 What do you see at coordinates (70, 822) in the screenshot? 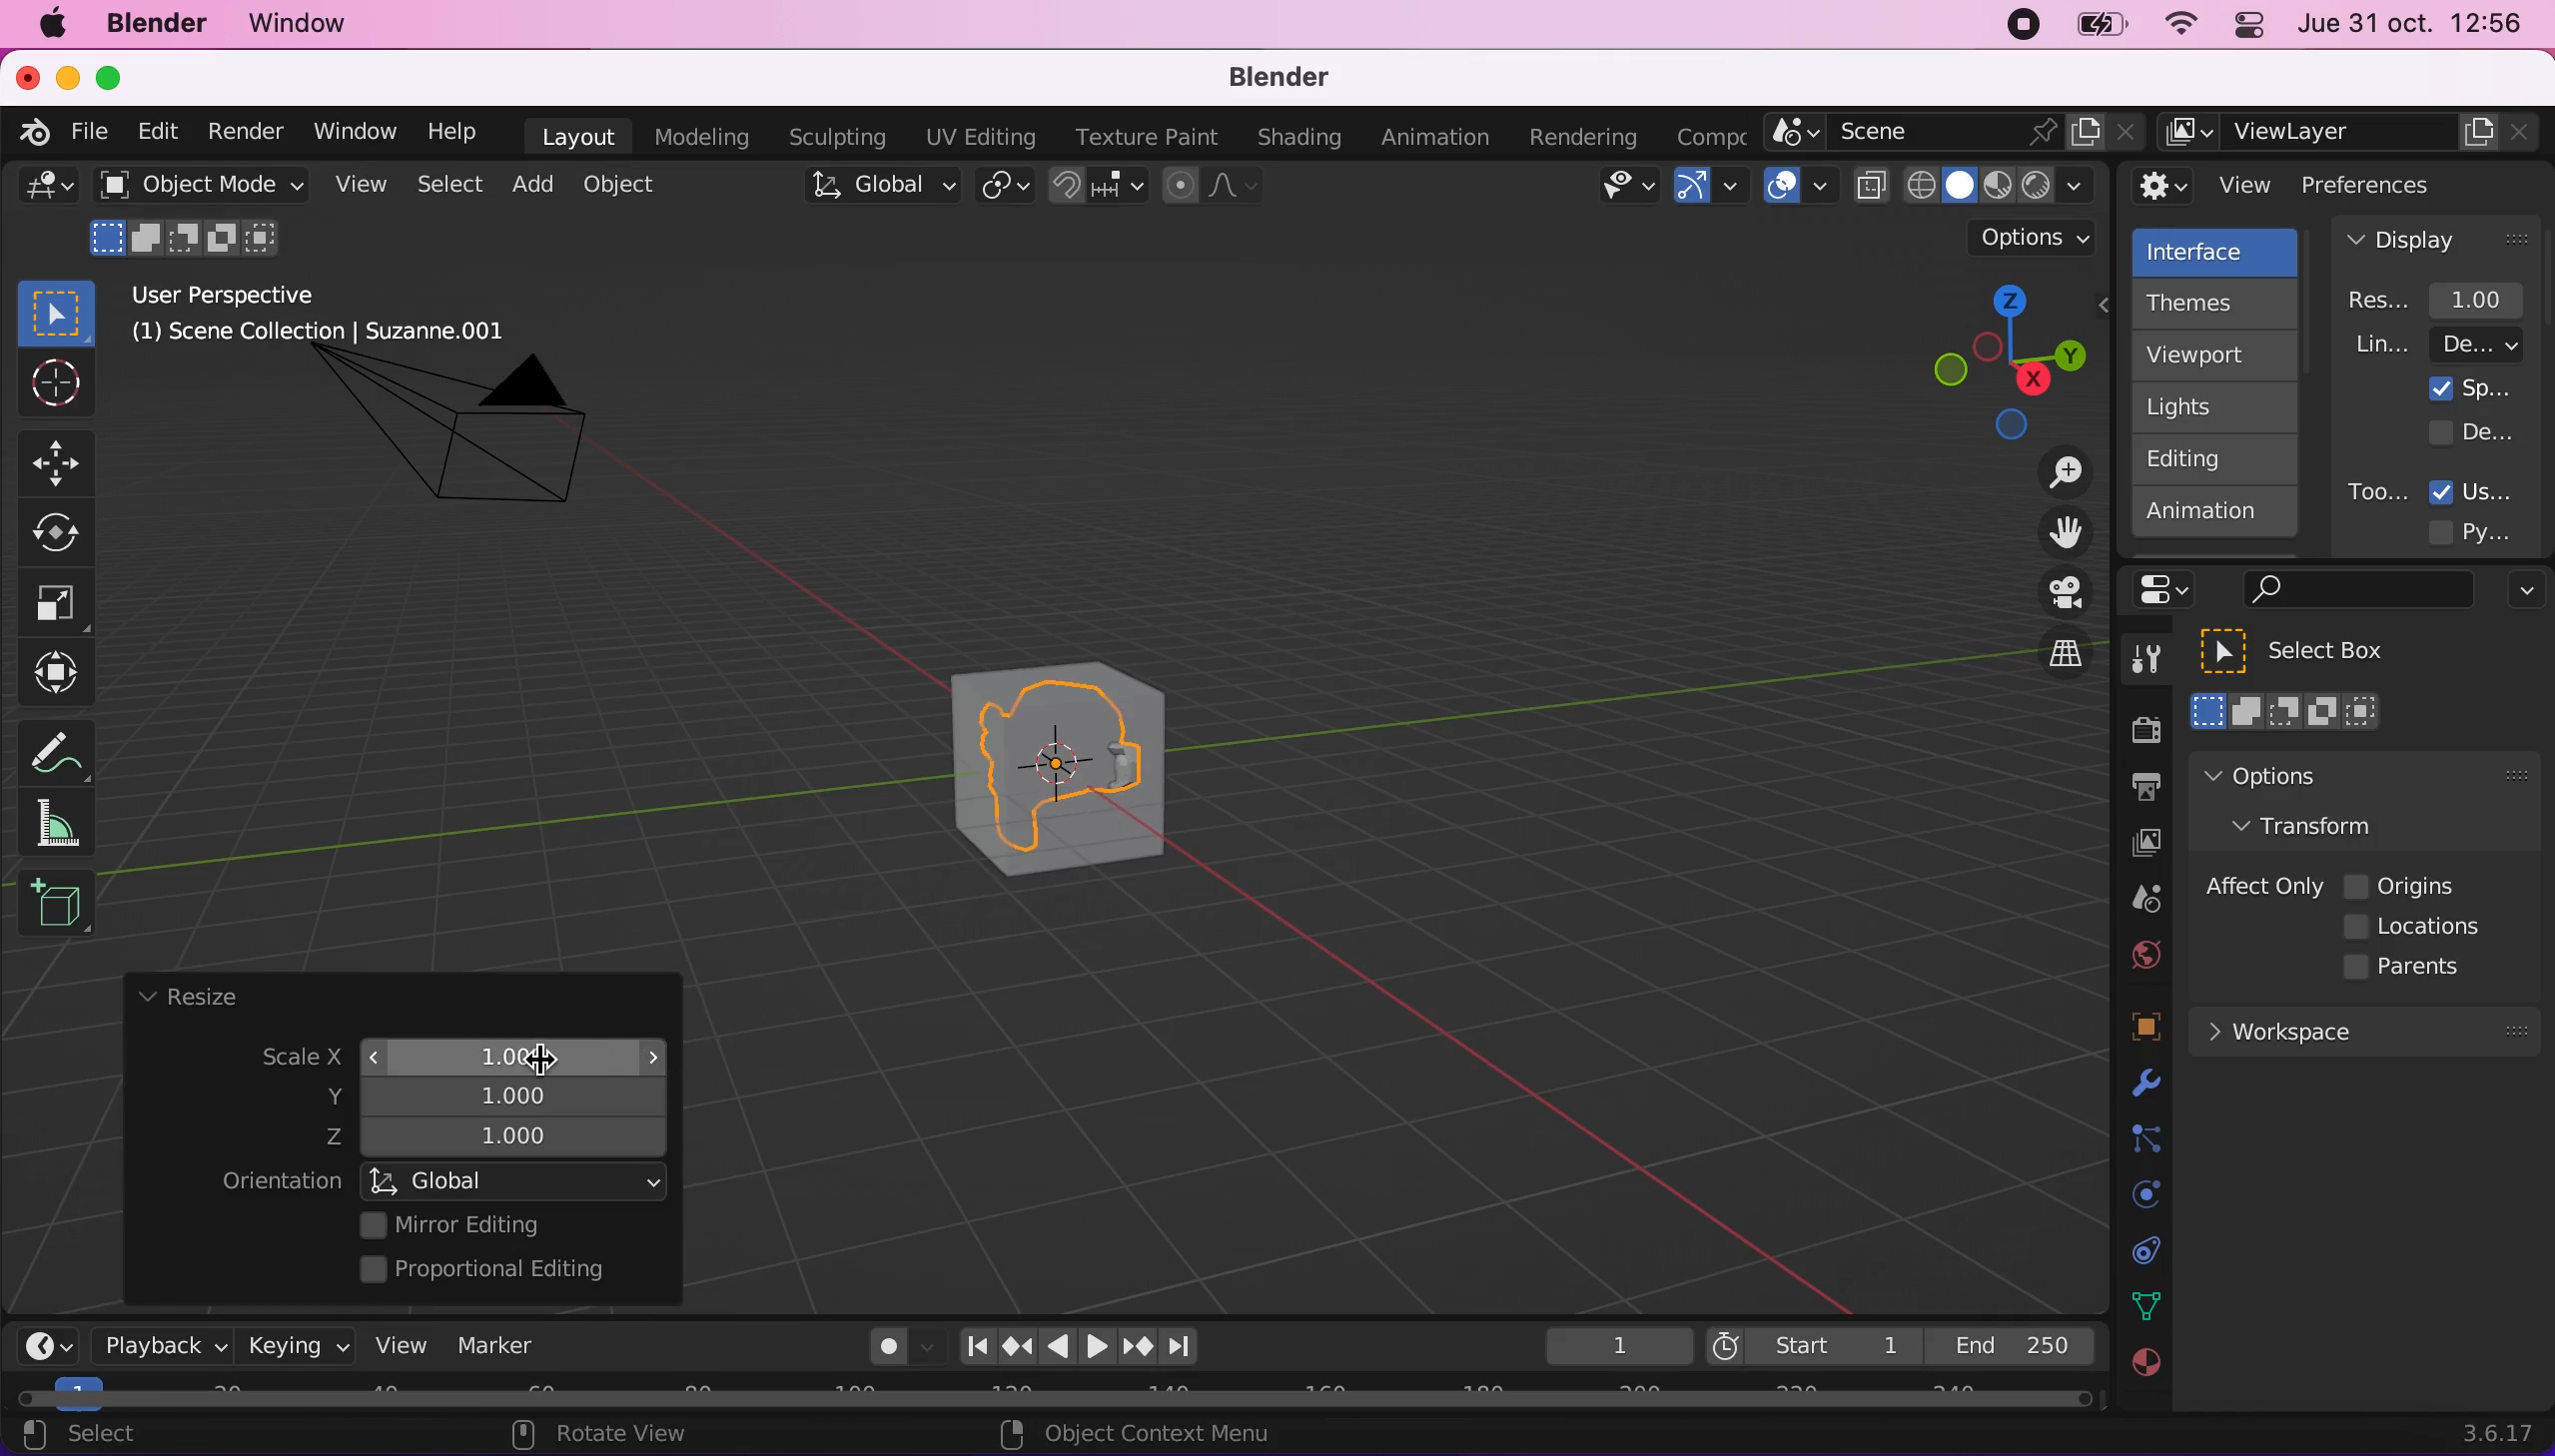
I see `measure` at bounding box center [70, 822].